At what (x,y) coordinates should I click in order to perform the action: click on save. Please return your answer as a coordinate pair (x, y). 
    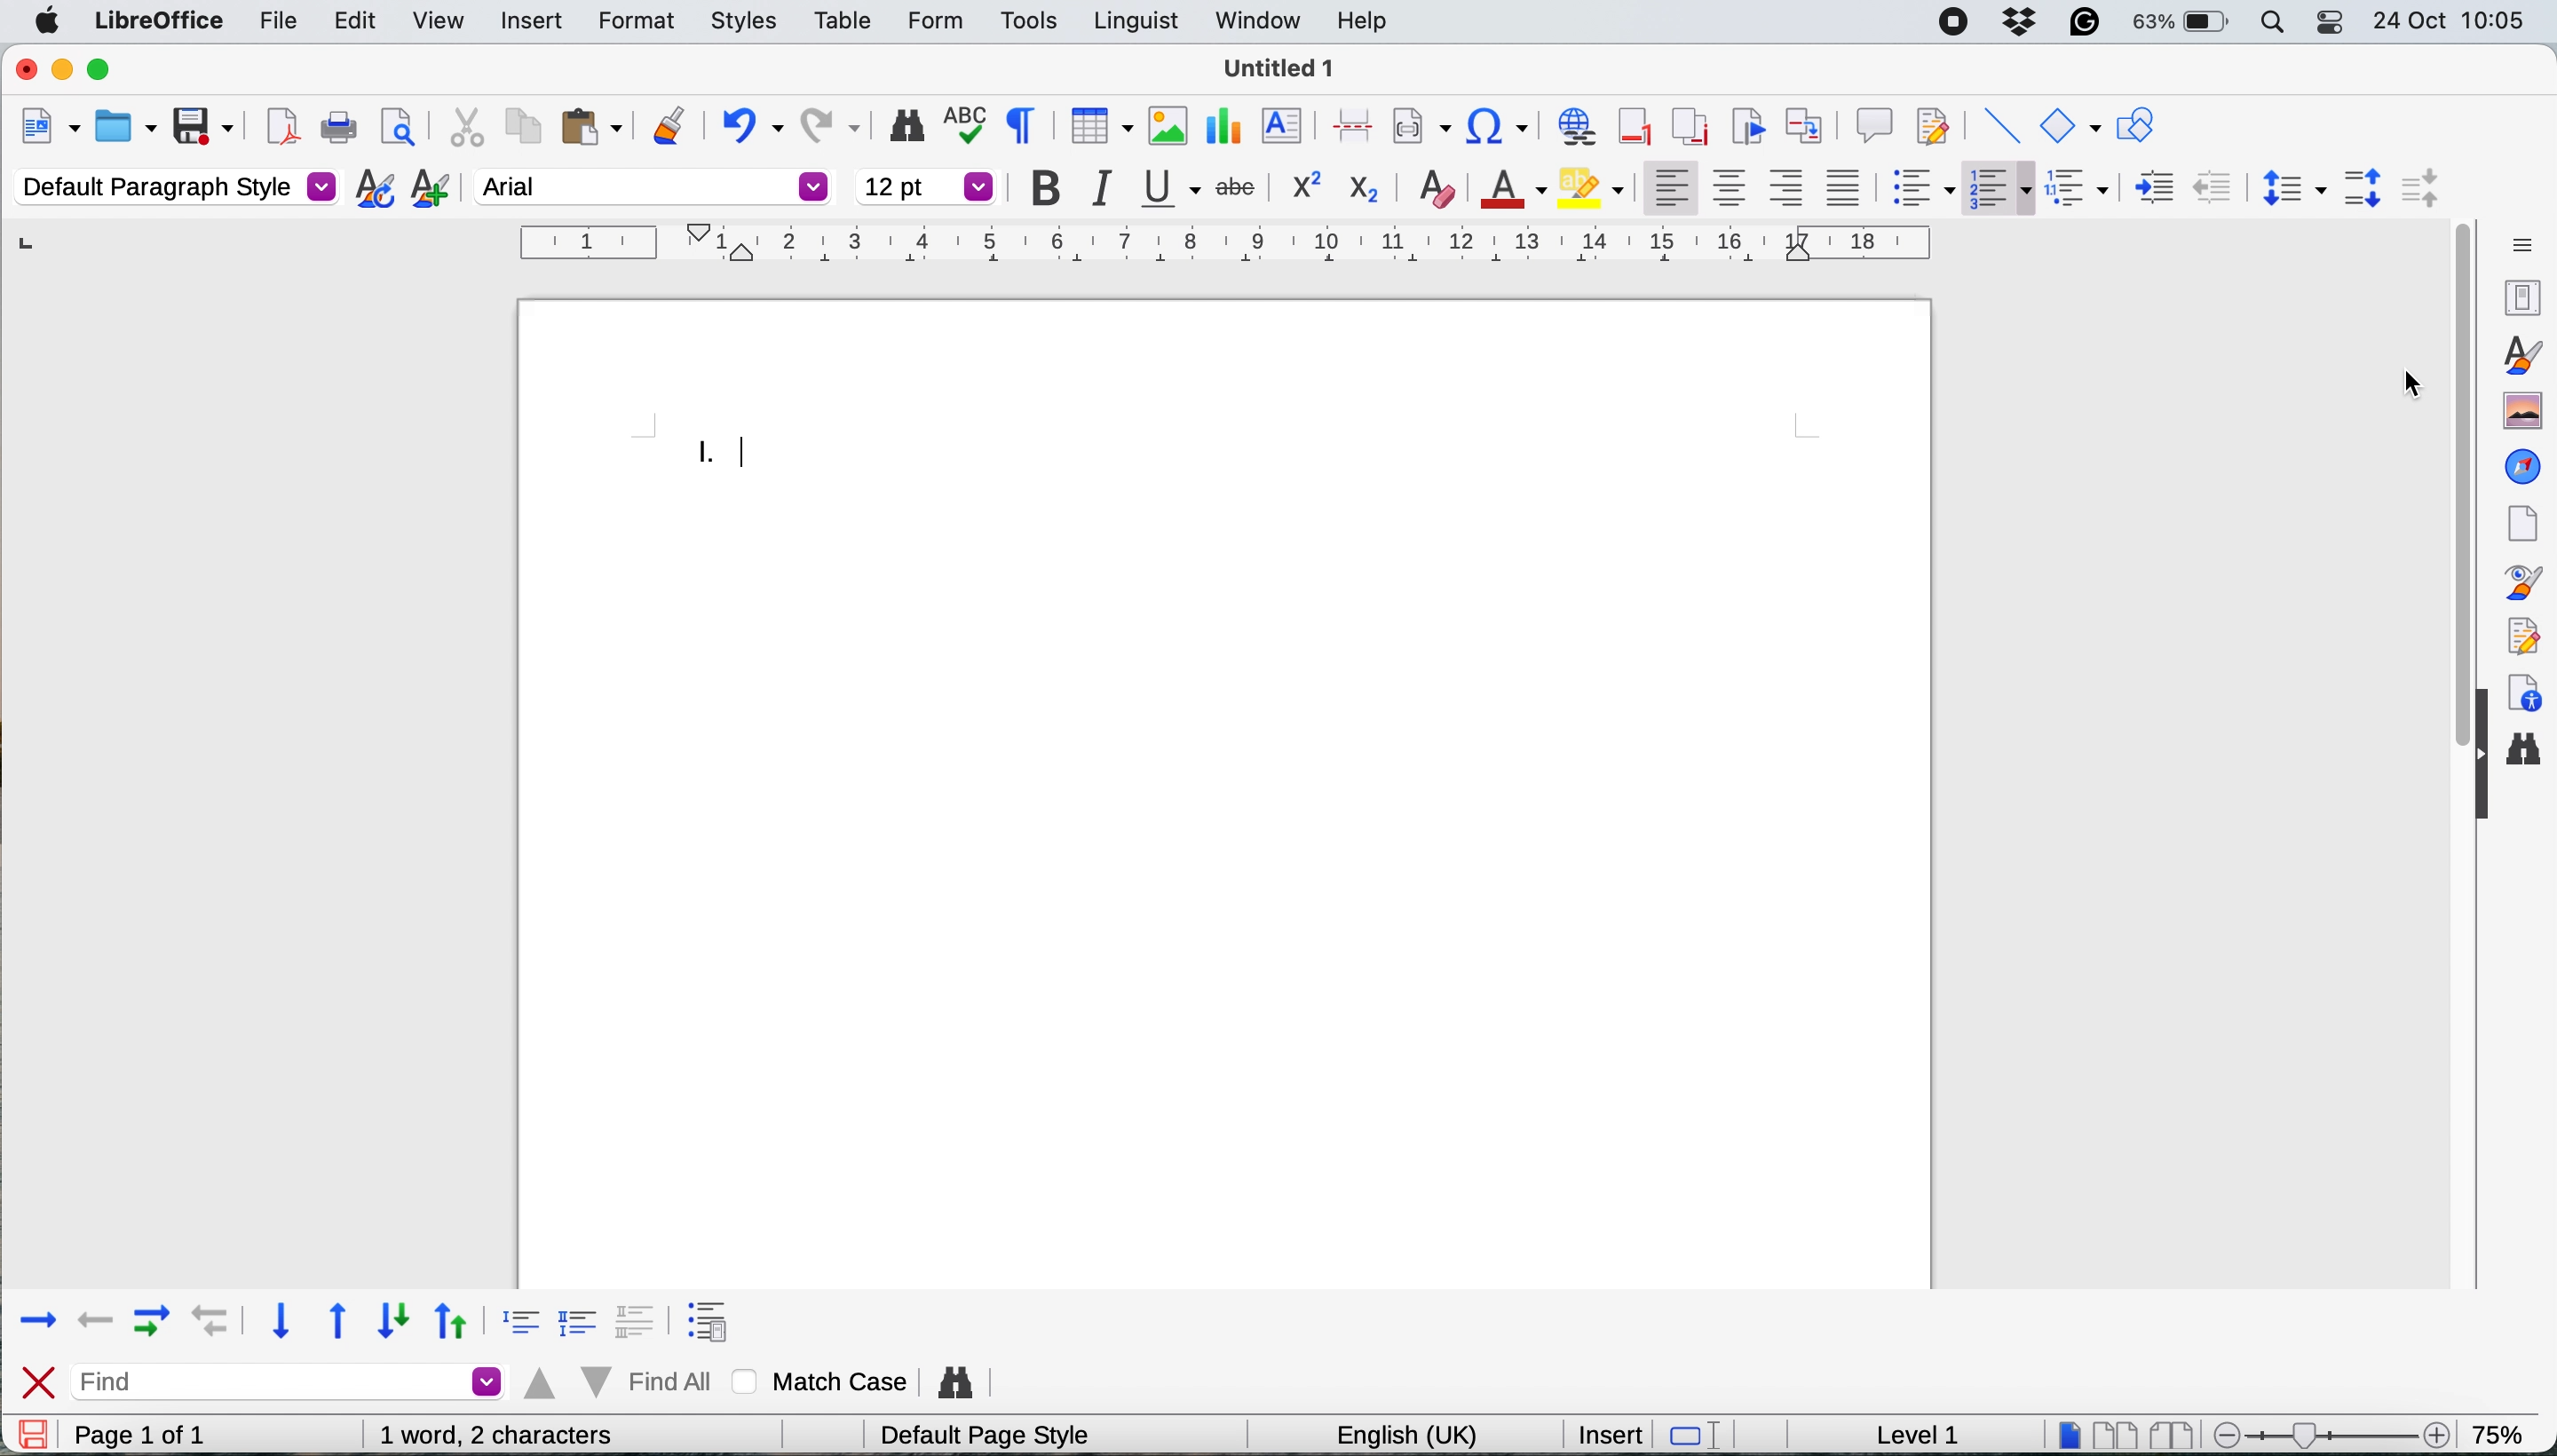
    Looking at the image, I should click on (31, 1434).